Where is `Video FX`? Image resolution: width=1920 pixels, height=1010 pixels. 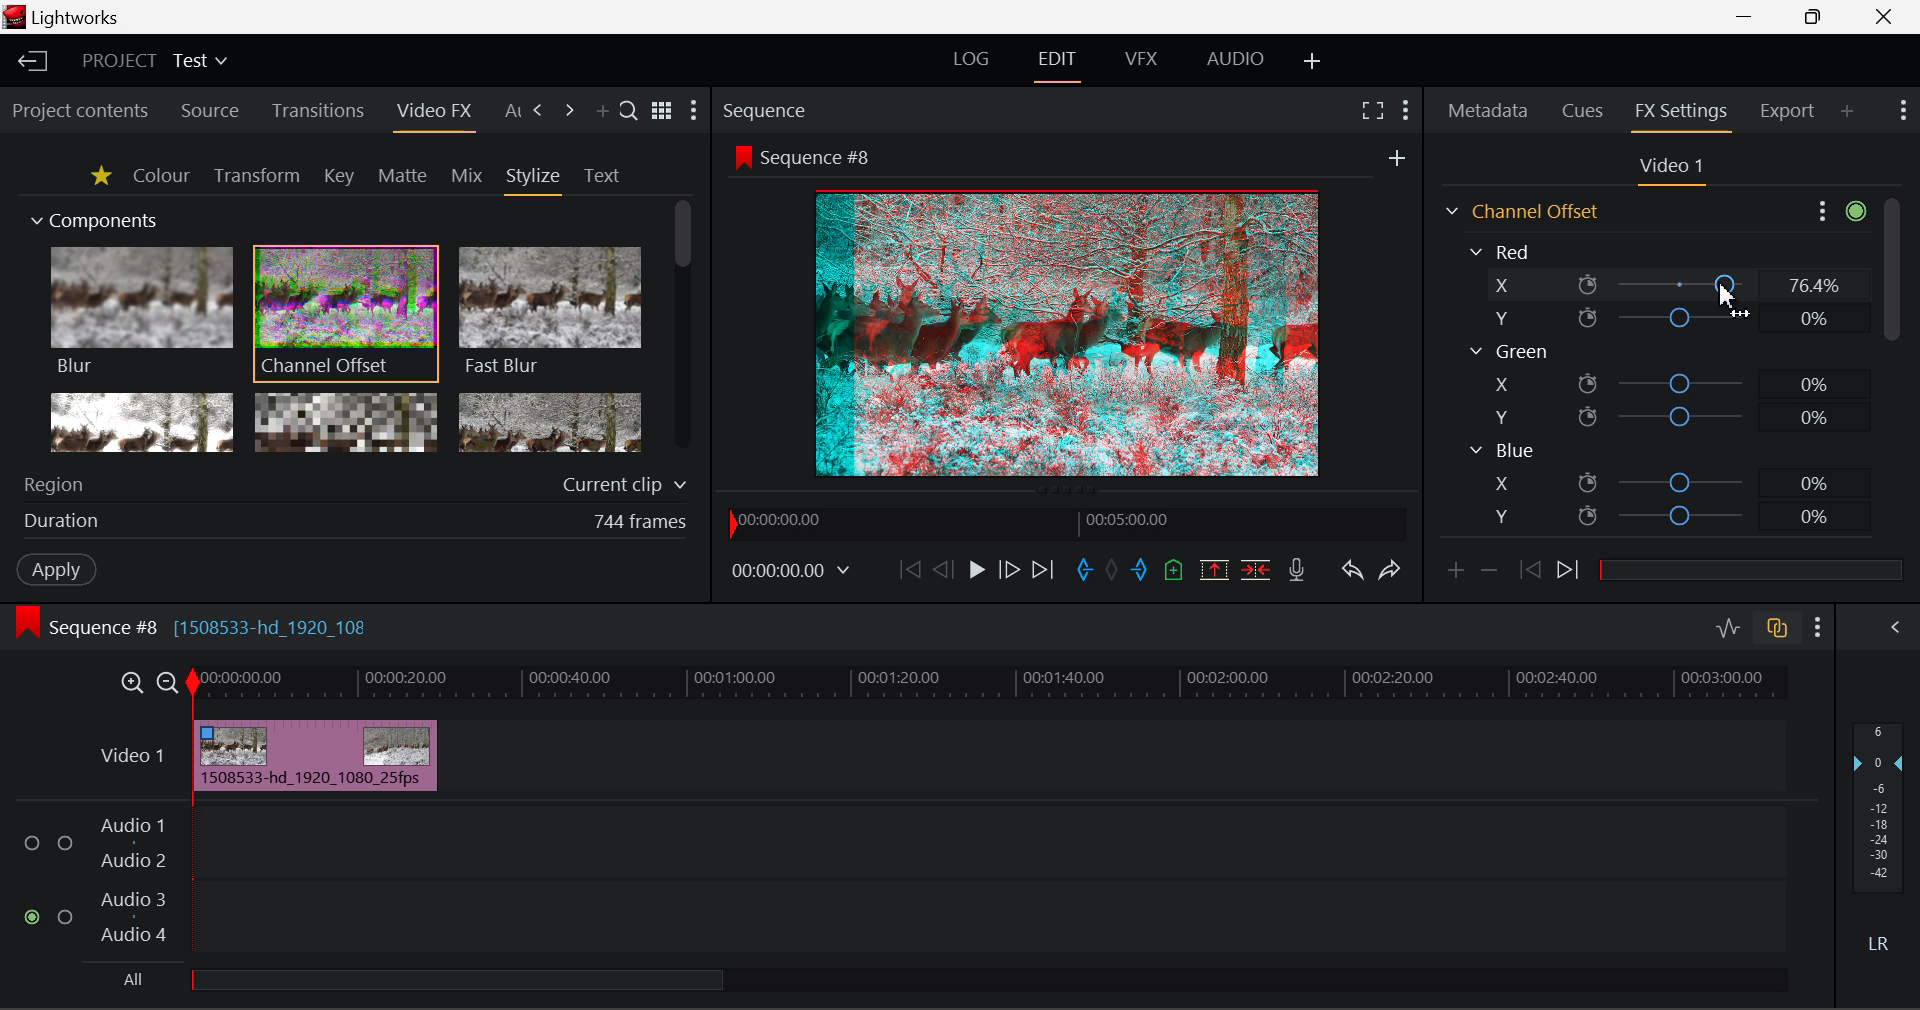
Video FX is located at coordinates (433, 115).